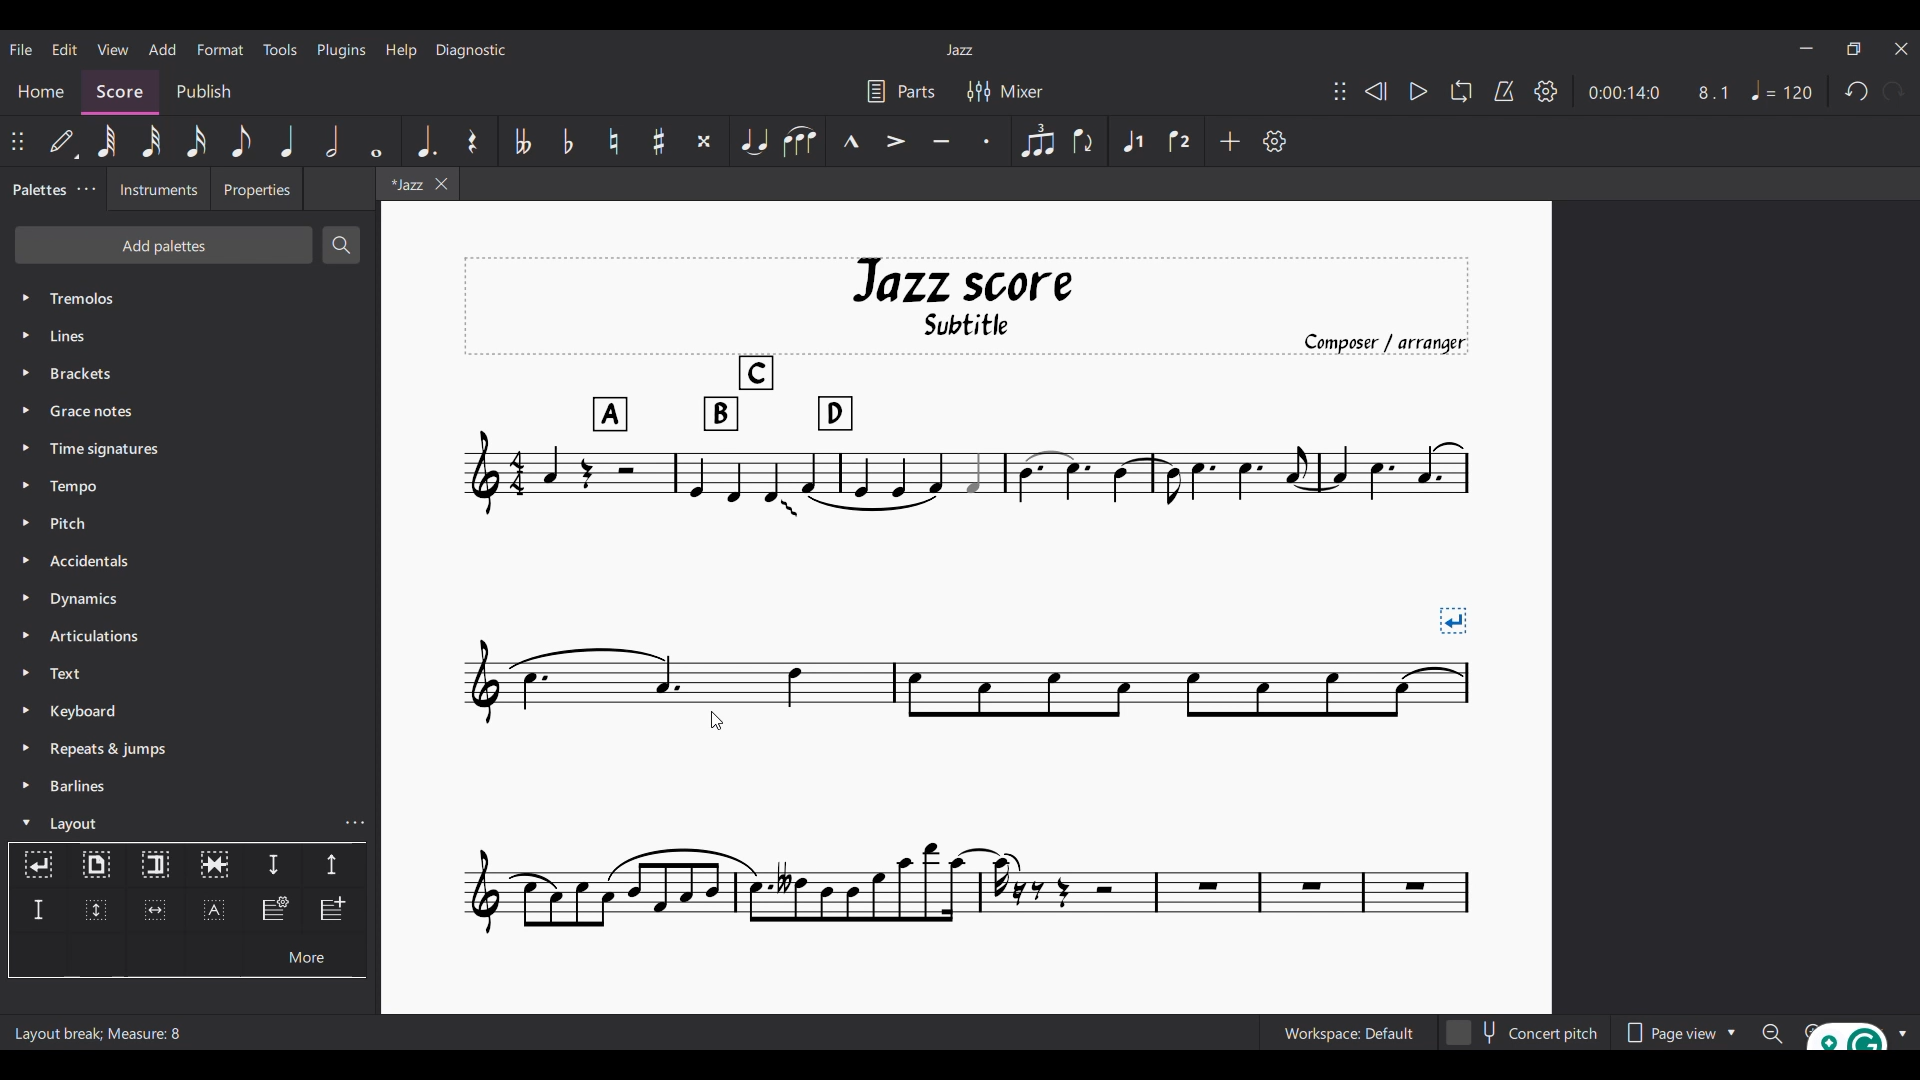 This screenshot has width=1920, height=1080. Describe the element at coordinates (1179, 141) in the screenshot. I see `Voice 2` at that location.